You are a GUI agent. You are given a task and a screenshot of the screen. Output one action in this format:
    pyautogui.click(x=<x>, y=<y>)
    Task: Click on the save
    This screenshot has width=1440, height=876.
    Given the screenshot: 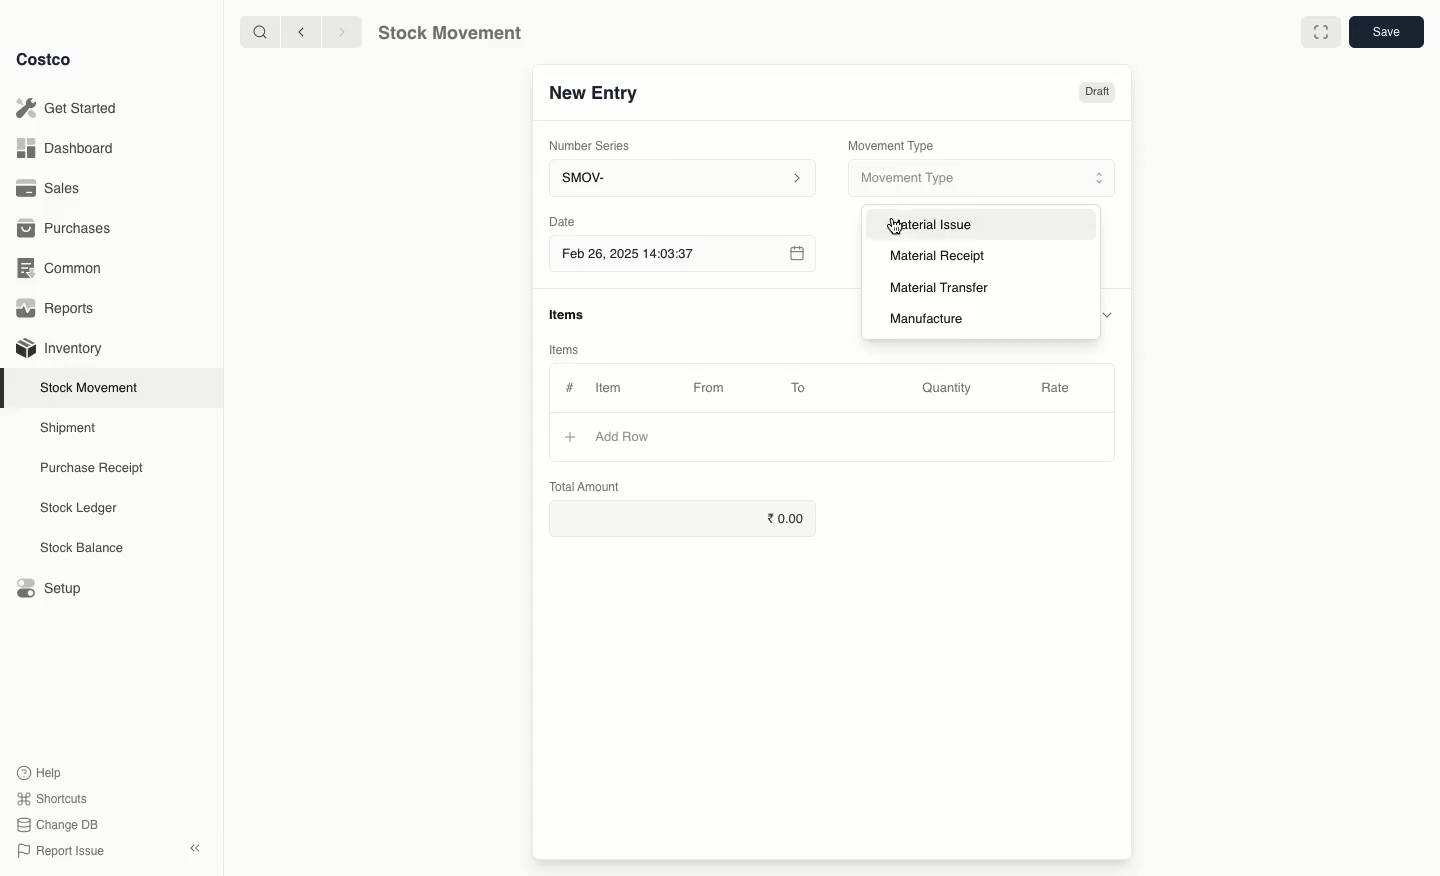 What is the action you would take?
    pyautogui.click(x=1385, y=31)
    